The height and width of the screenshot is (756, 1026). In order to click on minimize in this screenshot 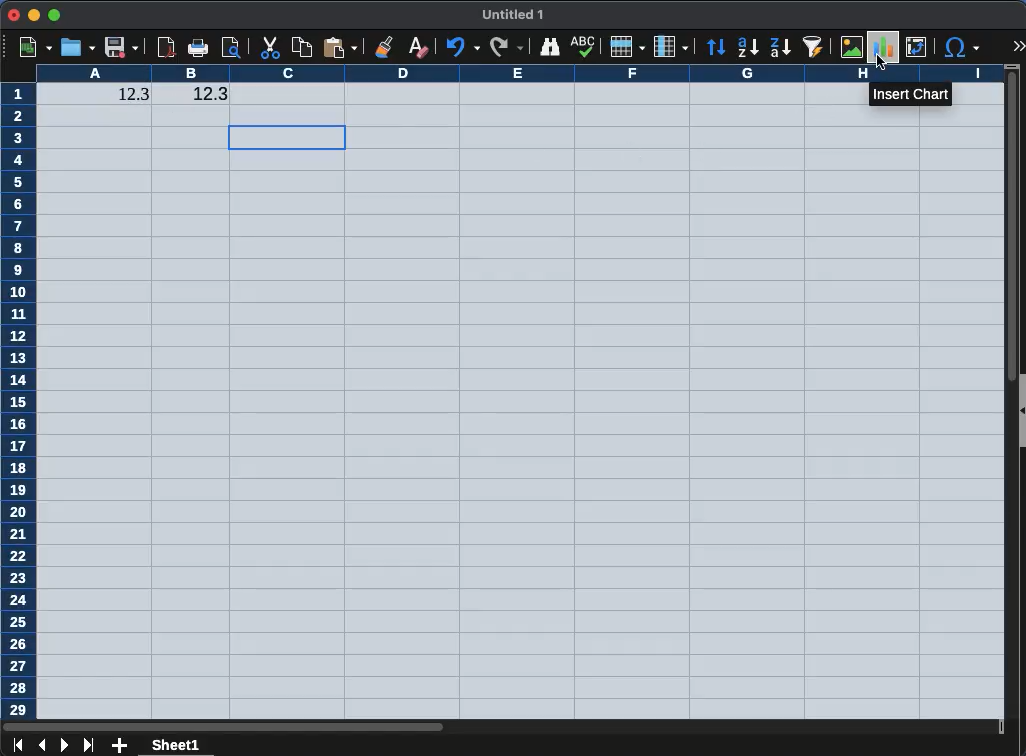, I will do `click(35, 15)`.